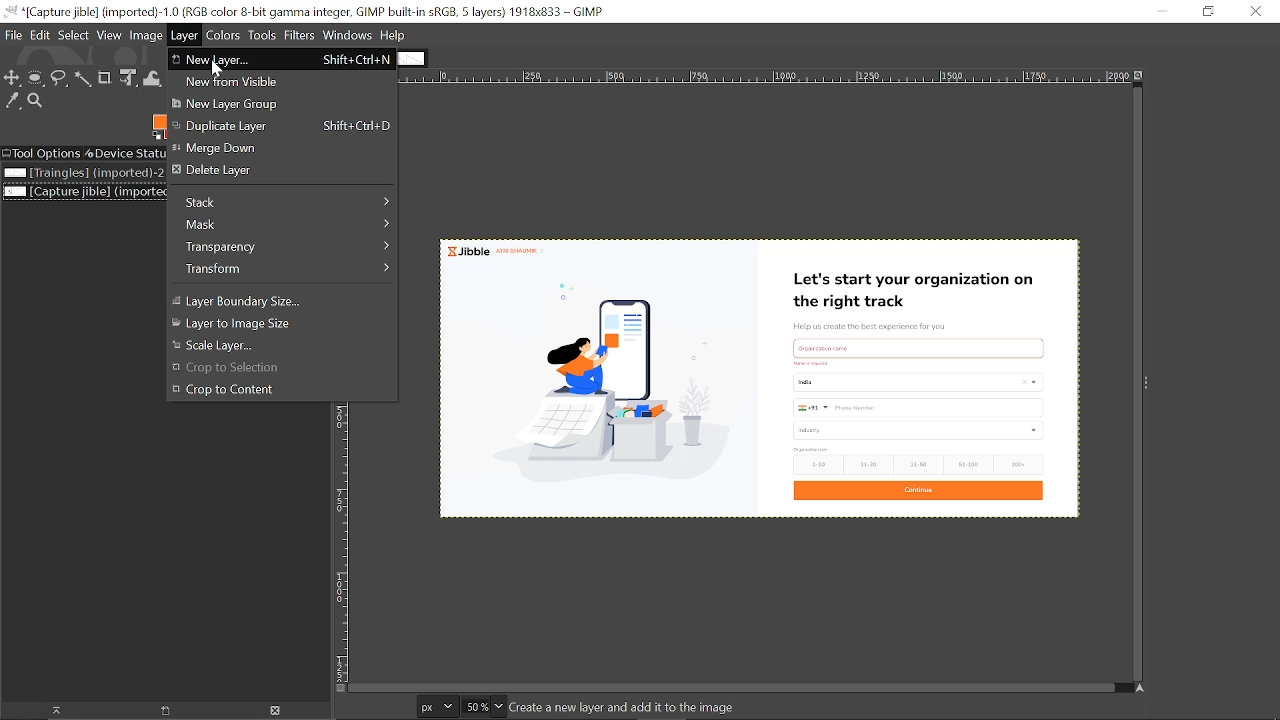 This screenshot has height=720, width=1280. What do you see at coordinates (158, 710) in the screenshot?
I see `Open new display for the image` at bounding box center [158, 710].